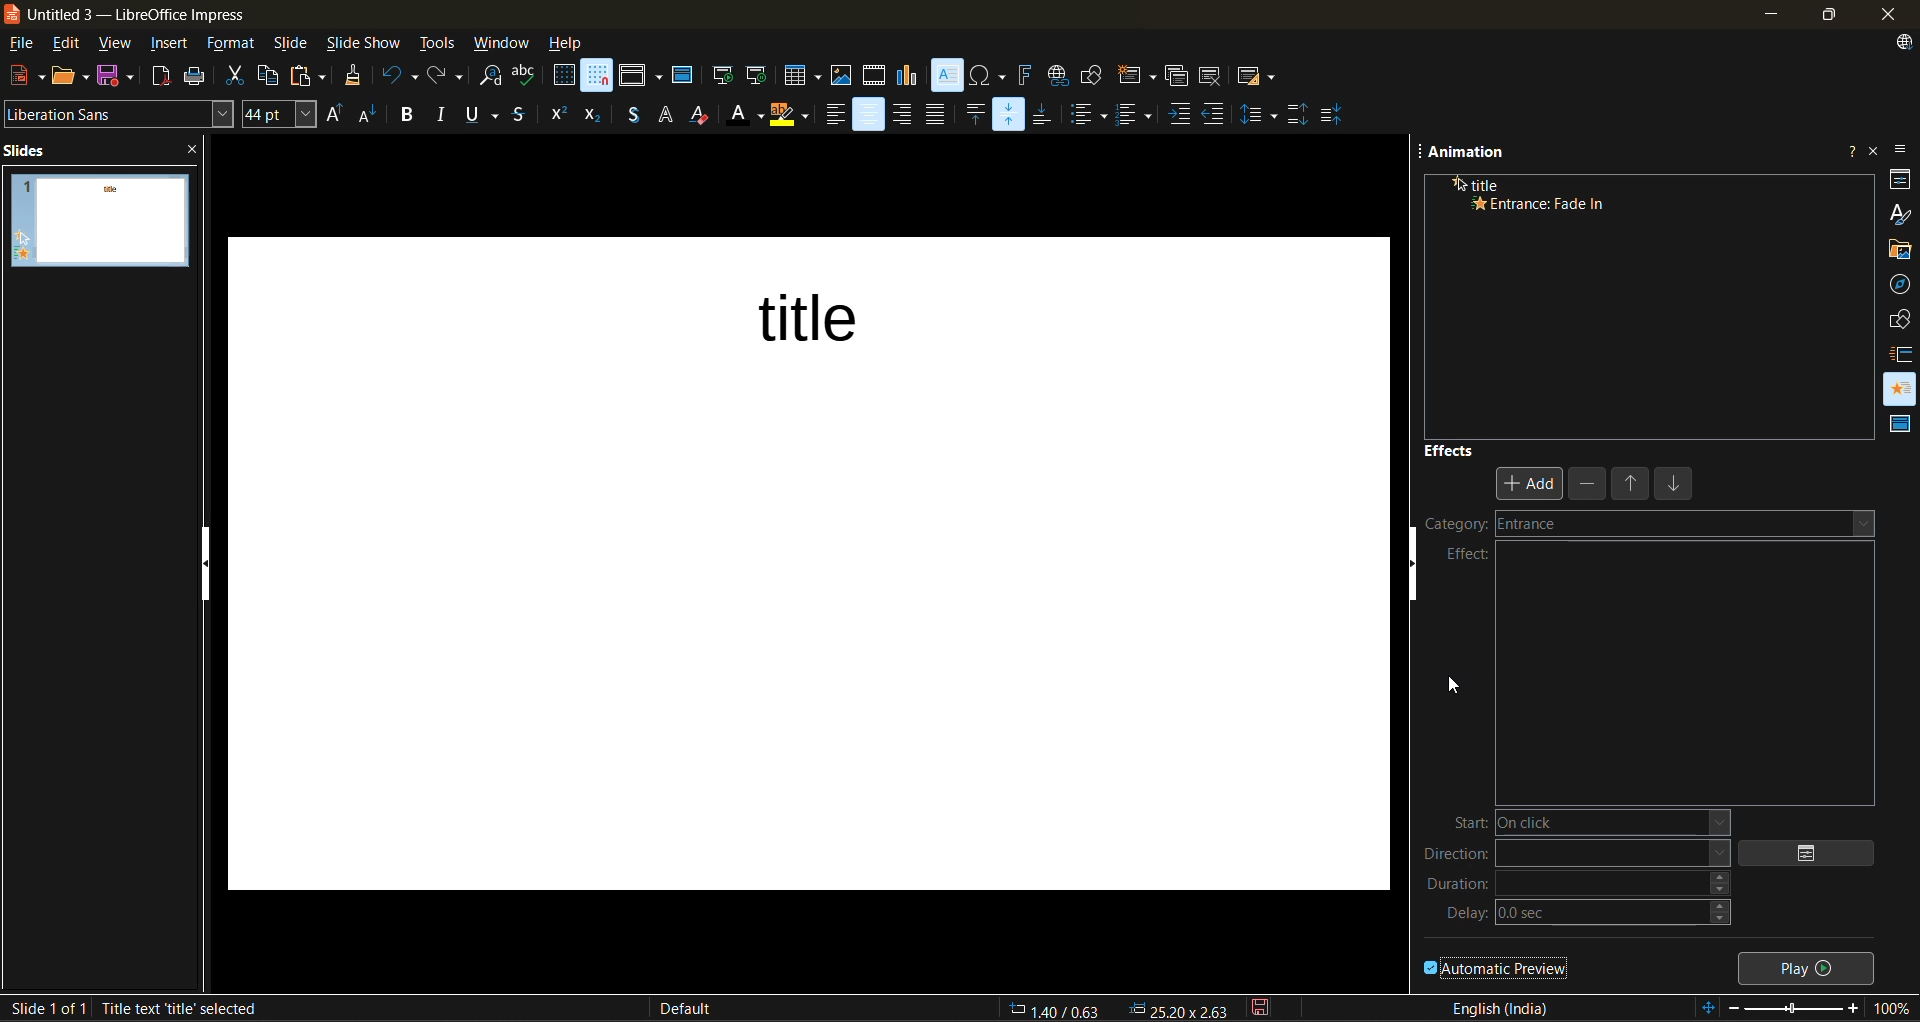 The image size is (1920, 1022). Describe the element at coordinates (1677, 488) in the screenshot. I see `move down` at that location.